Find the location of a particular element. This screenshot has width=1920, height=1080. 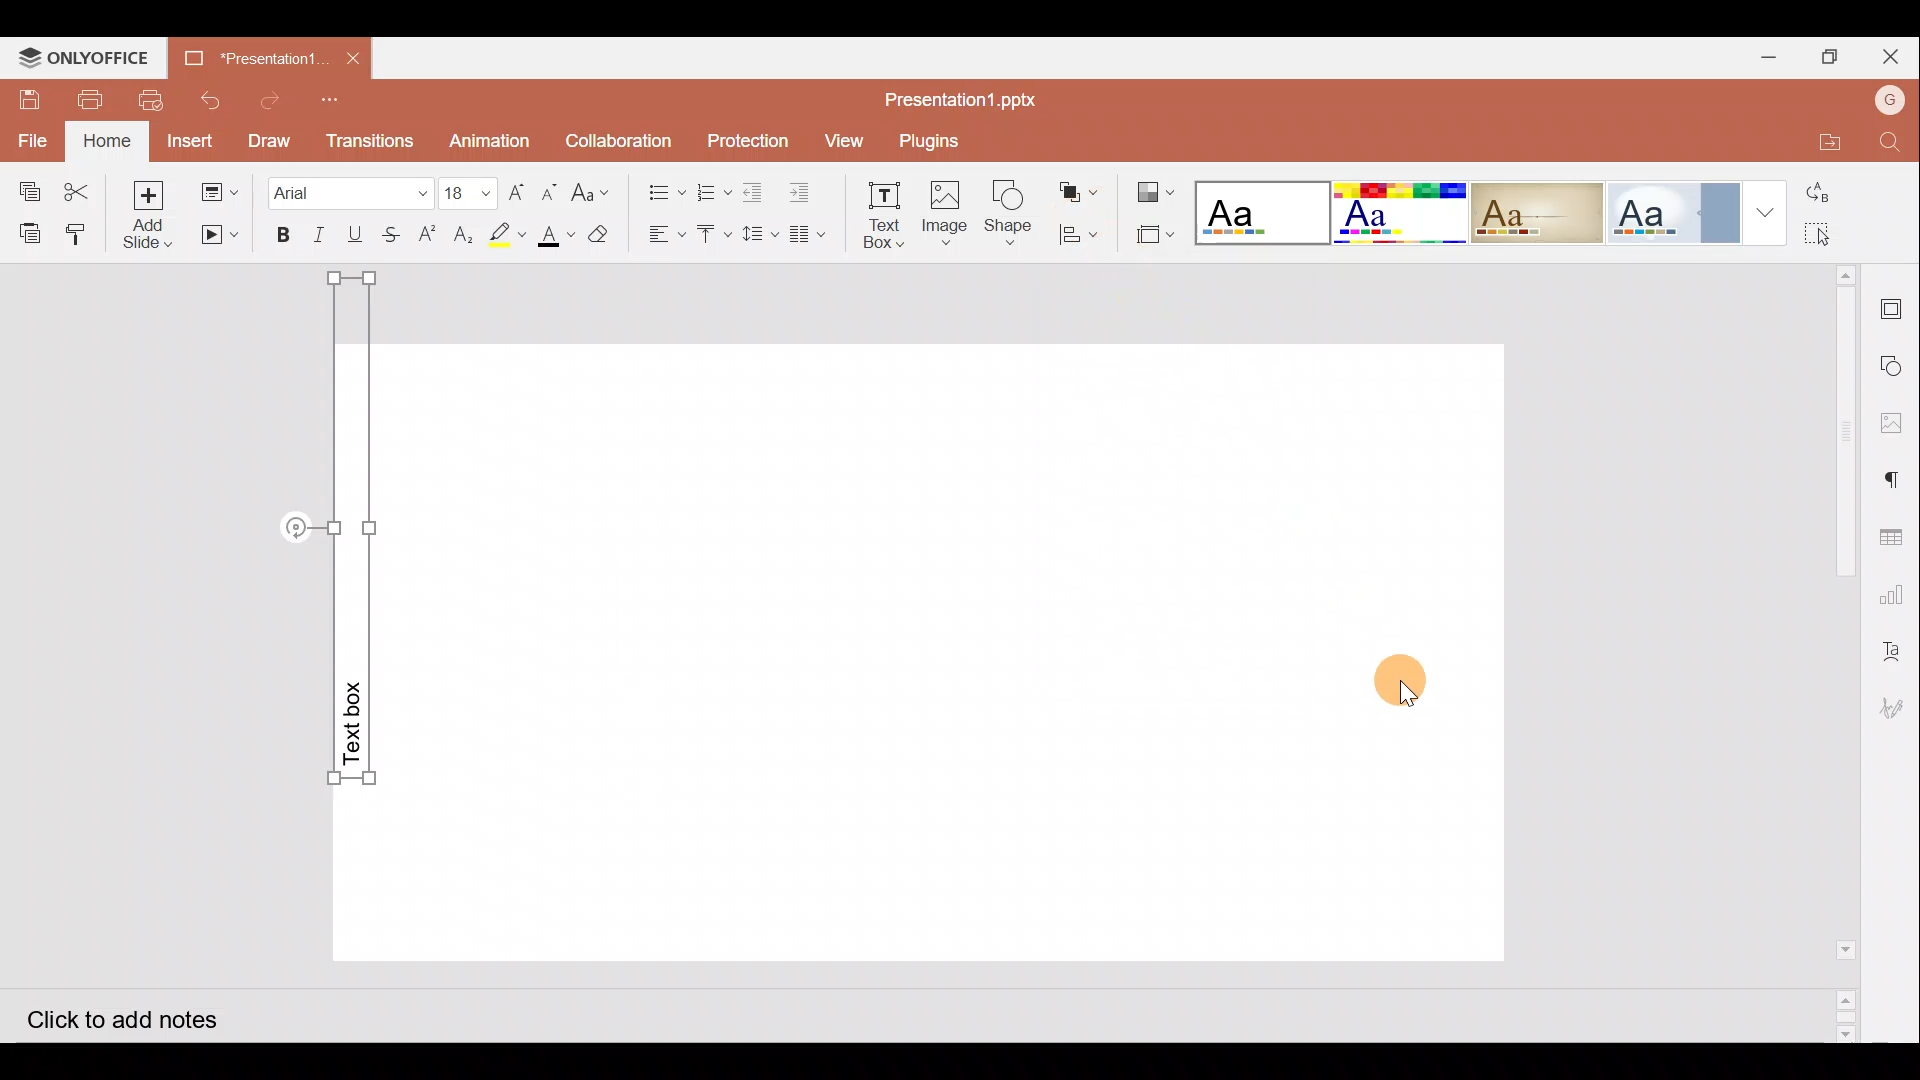

Print file is located at coordinates (82, 99).